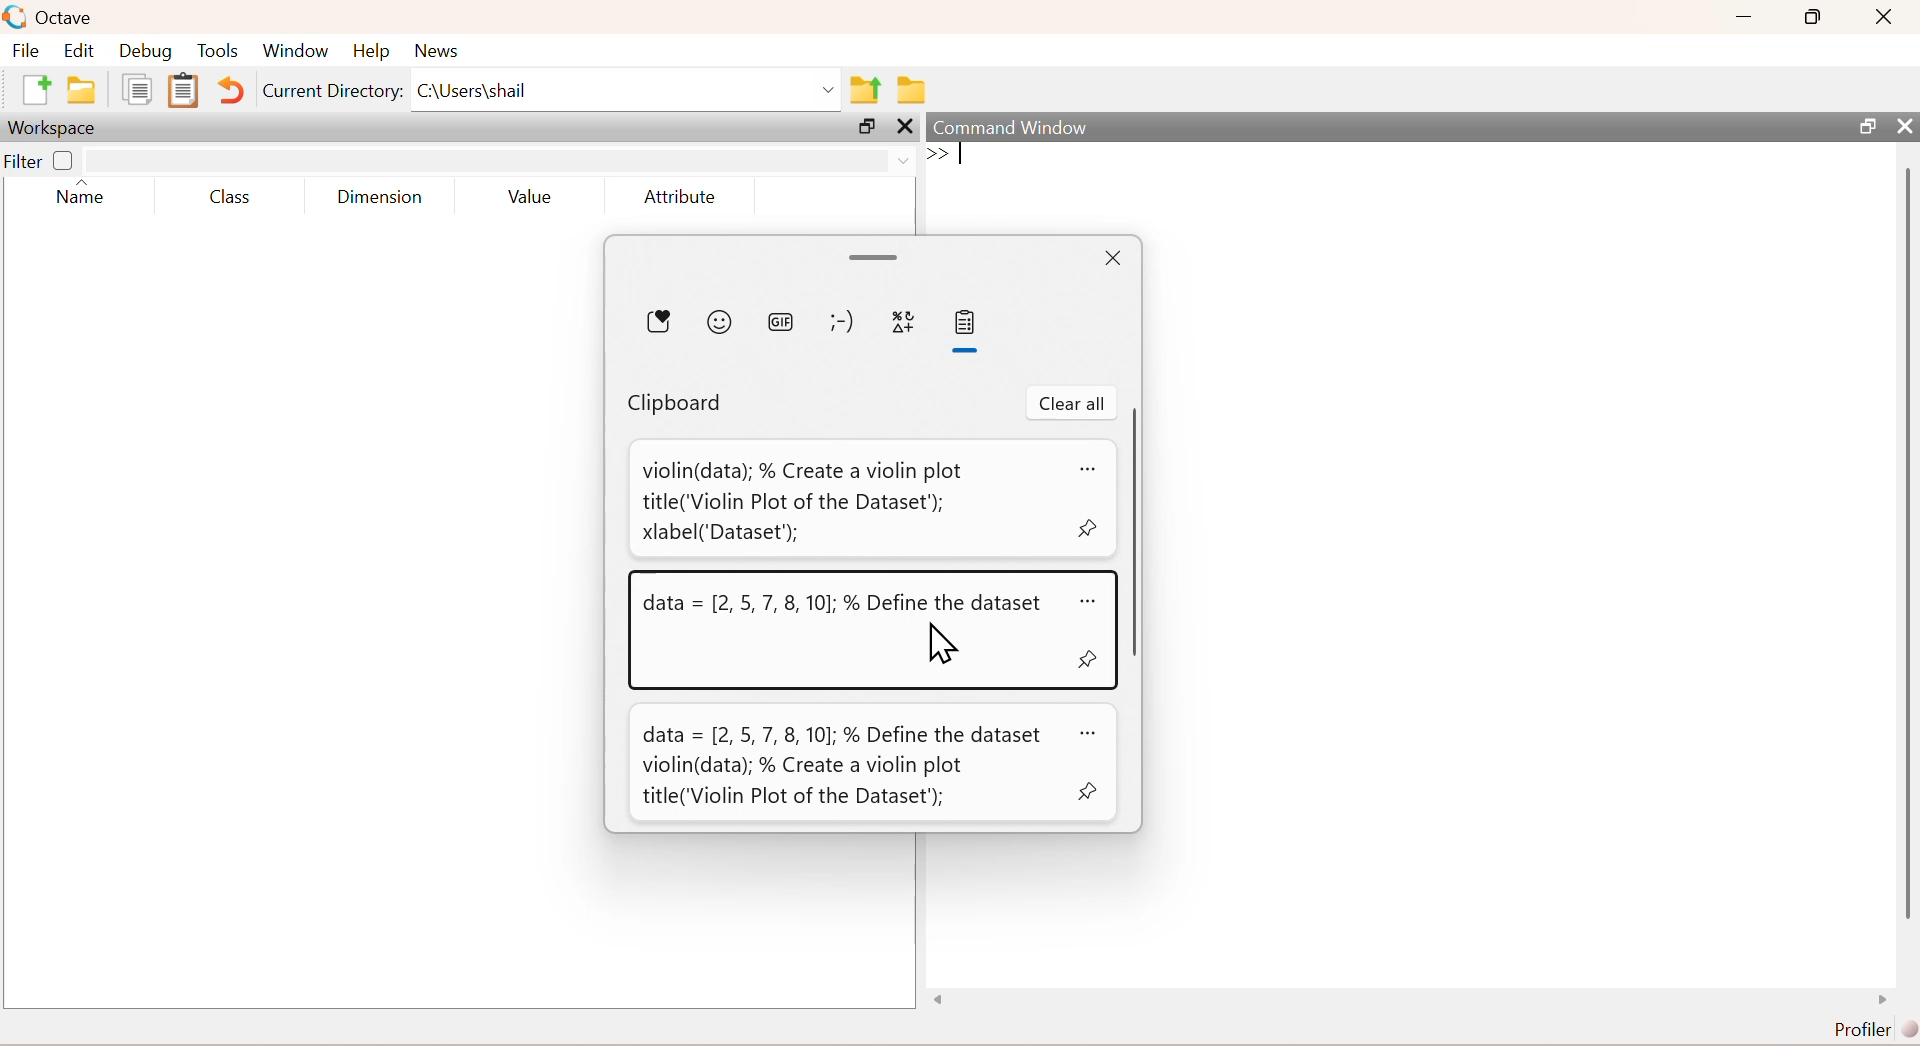 This screenshot has width=1920, height=1046. Describe the element at coordinates (938, 642) in the screenshot. I see `cursor` at that location.